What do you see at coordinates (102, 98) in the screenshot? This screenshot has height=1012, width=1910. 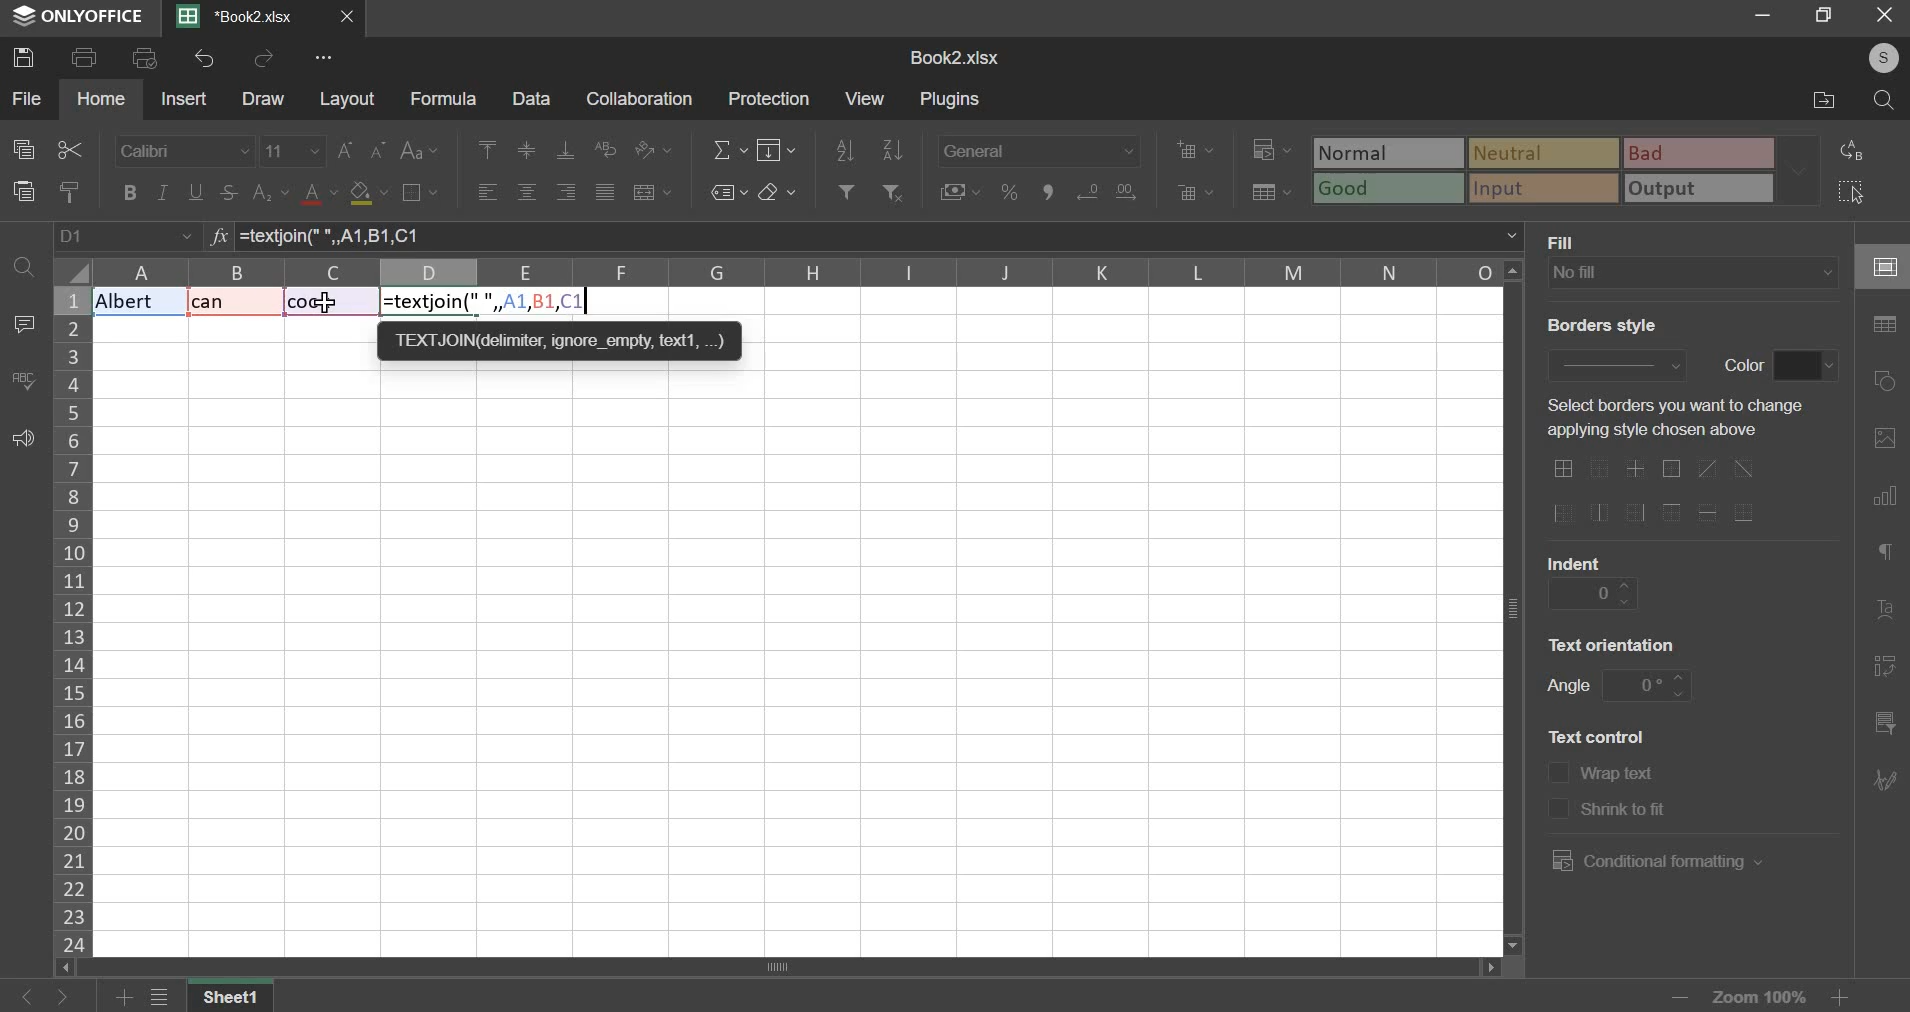 I see `home` at bounding box center [102, 98].